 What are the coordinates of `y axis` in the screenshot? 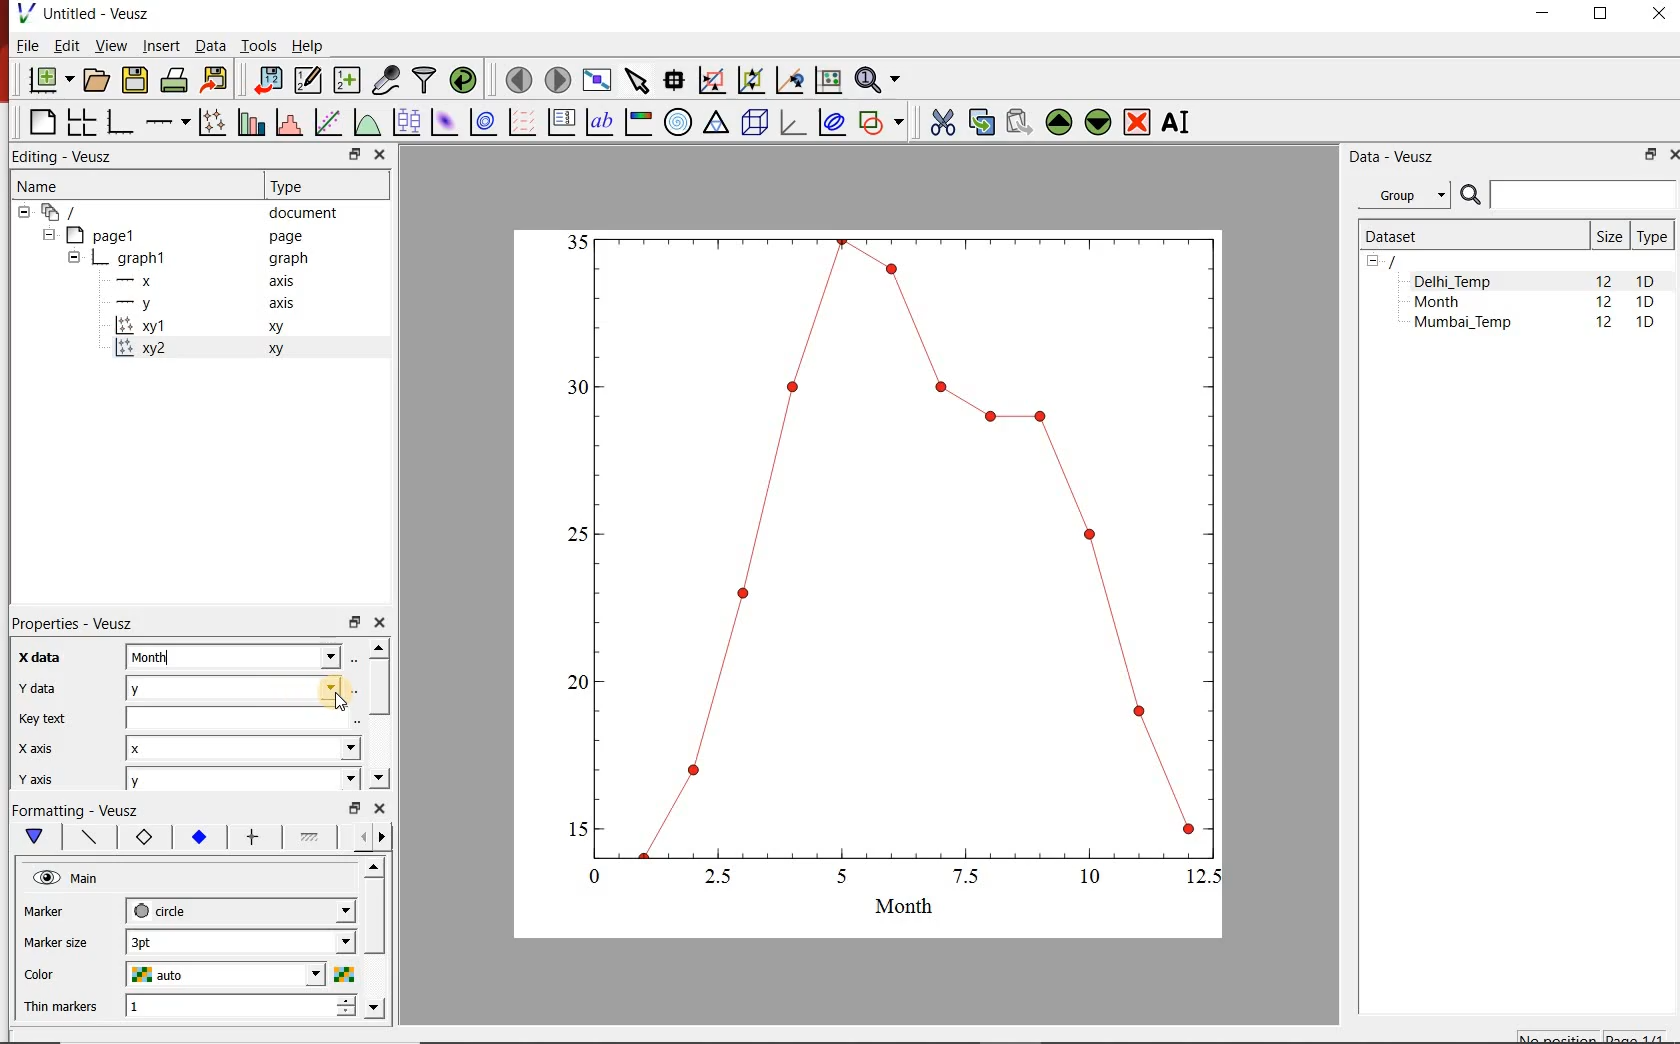 It's located at (34, 779).